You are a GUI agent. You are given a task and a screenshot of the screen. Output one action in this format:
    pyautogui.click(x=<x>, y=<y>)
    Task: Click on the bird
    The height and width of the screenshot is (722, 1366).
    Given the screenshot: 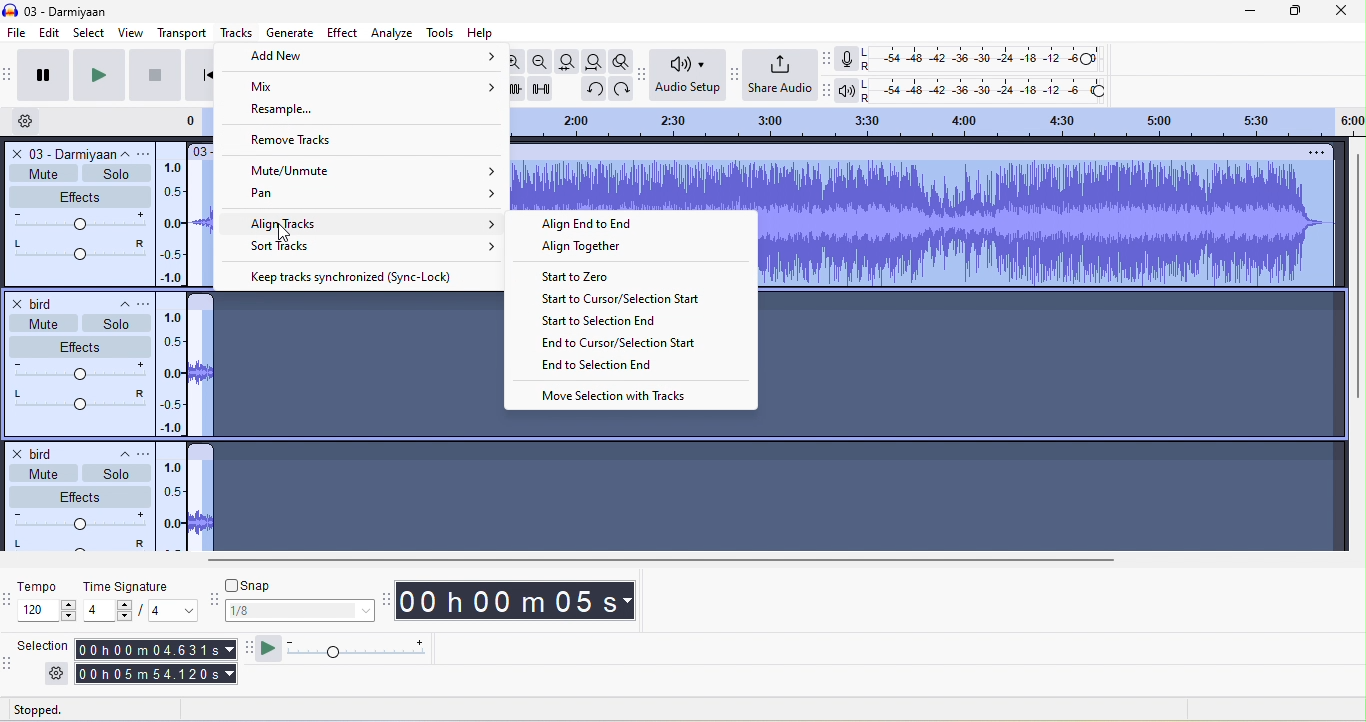 What is the action you would take?
    pyautogui.click(x=38, y=300)
    